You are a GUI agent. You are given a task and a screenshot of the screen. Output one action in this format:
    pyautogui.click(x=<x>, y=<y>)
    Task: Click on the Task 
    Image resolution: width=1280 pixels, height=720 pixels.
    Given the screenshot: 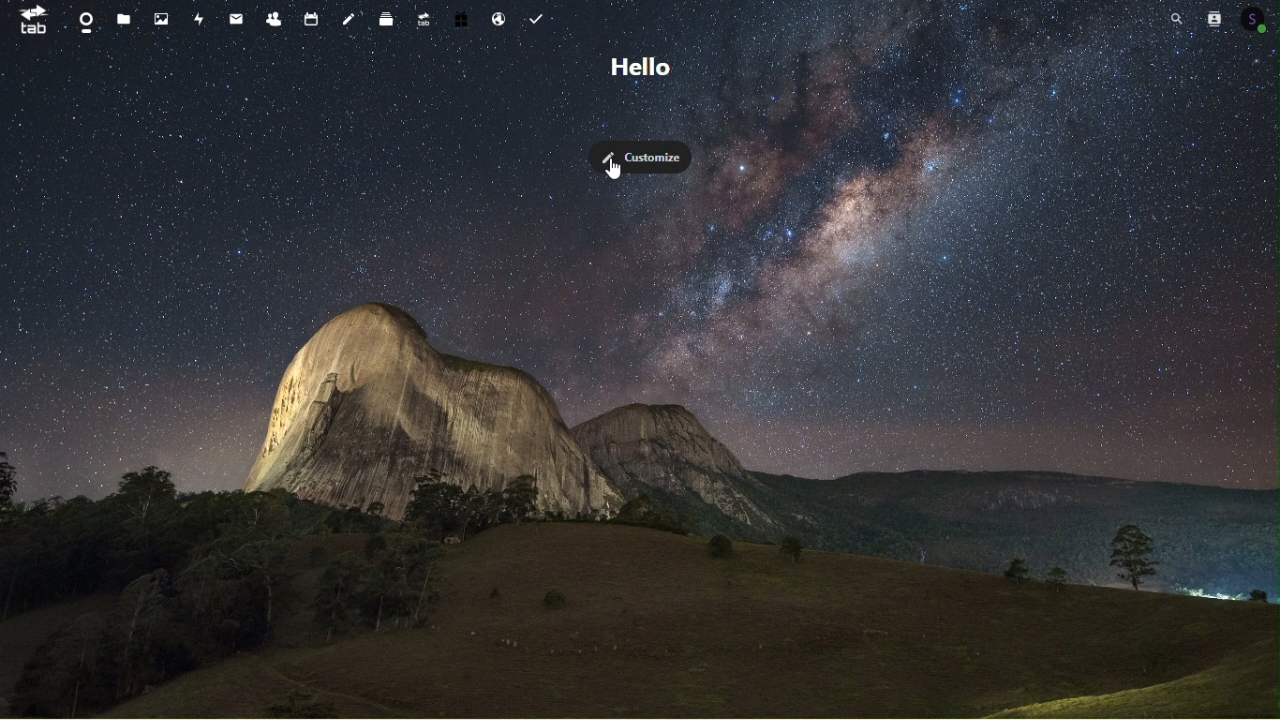 What is the action you would take?
    pyautogui.click(x=534, y=15)
    